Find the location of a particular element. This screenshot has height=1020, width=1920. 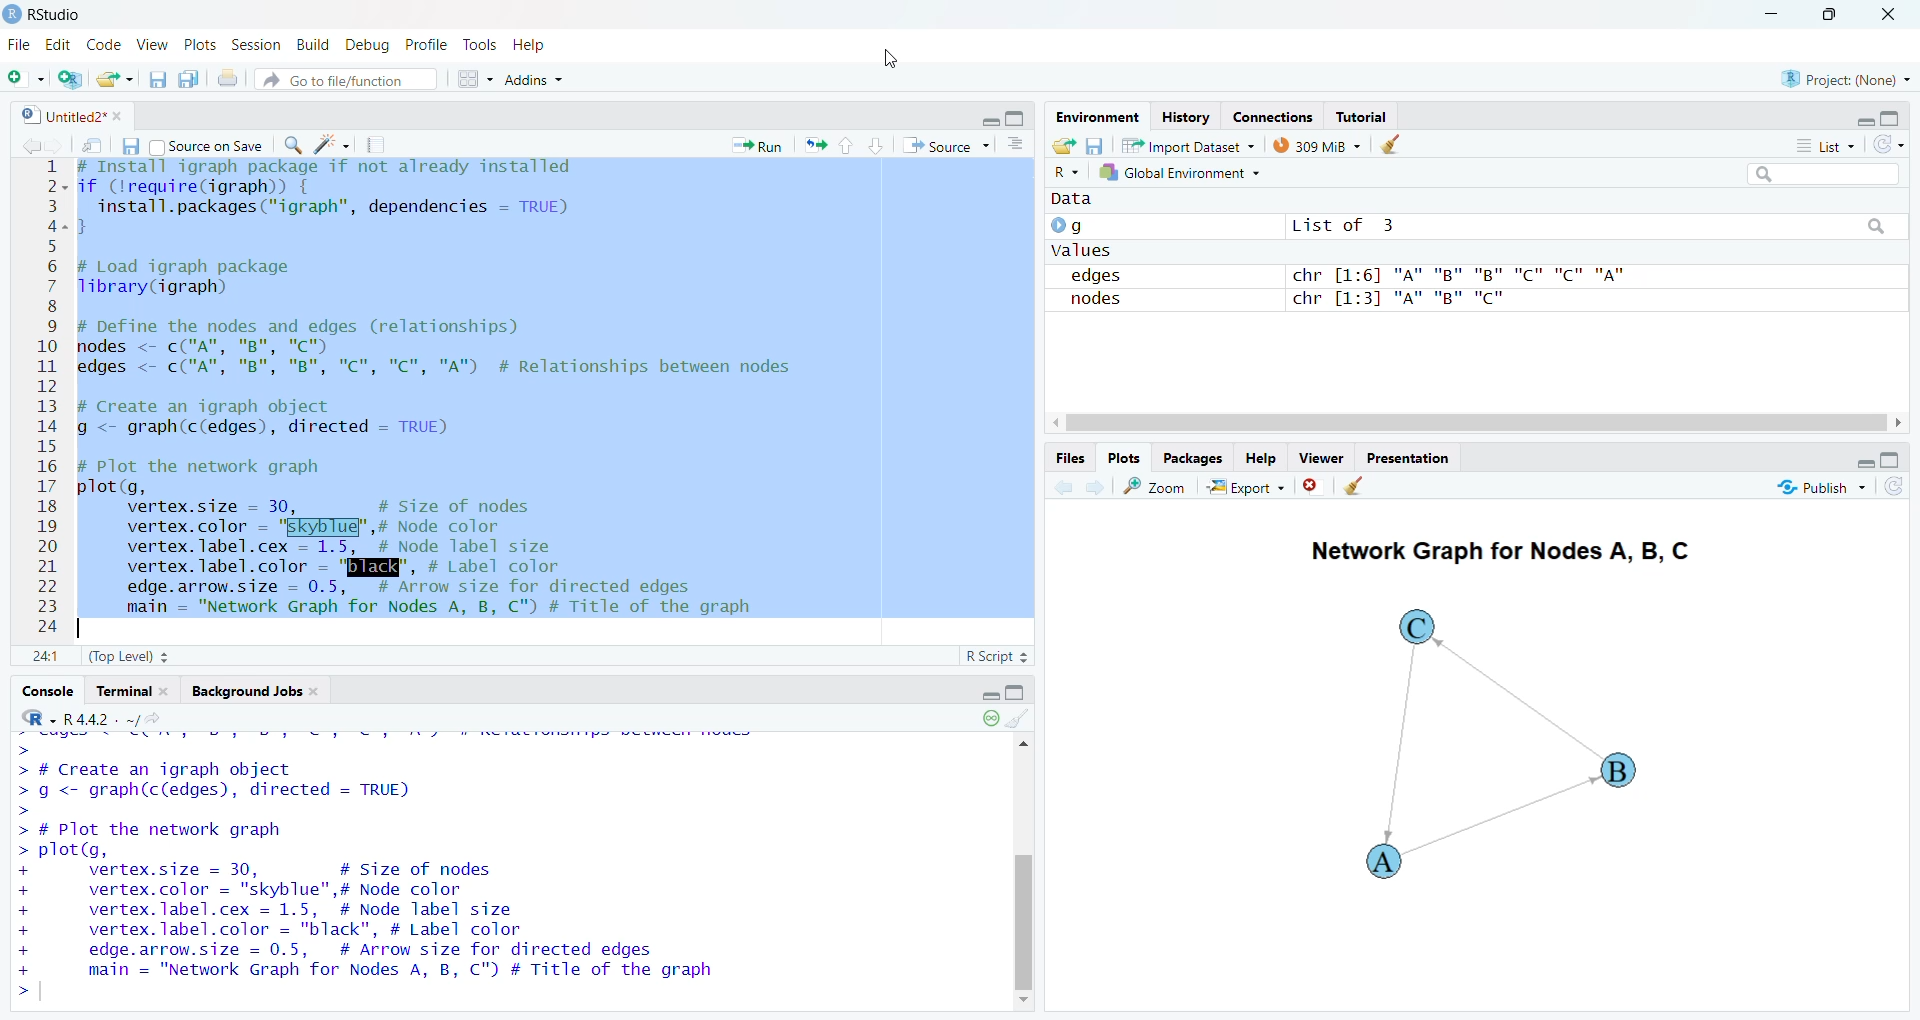

maximise is located at coordinates (1017, 117).